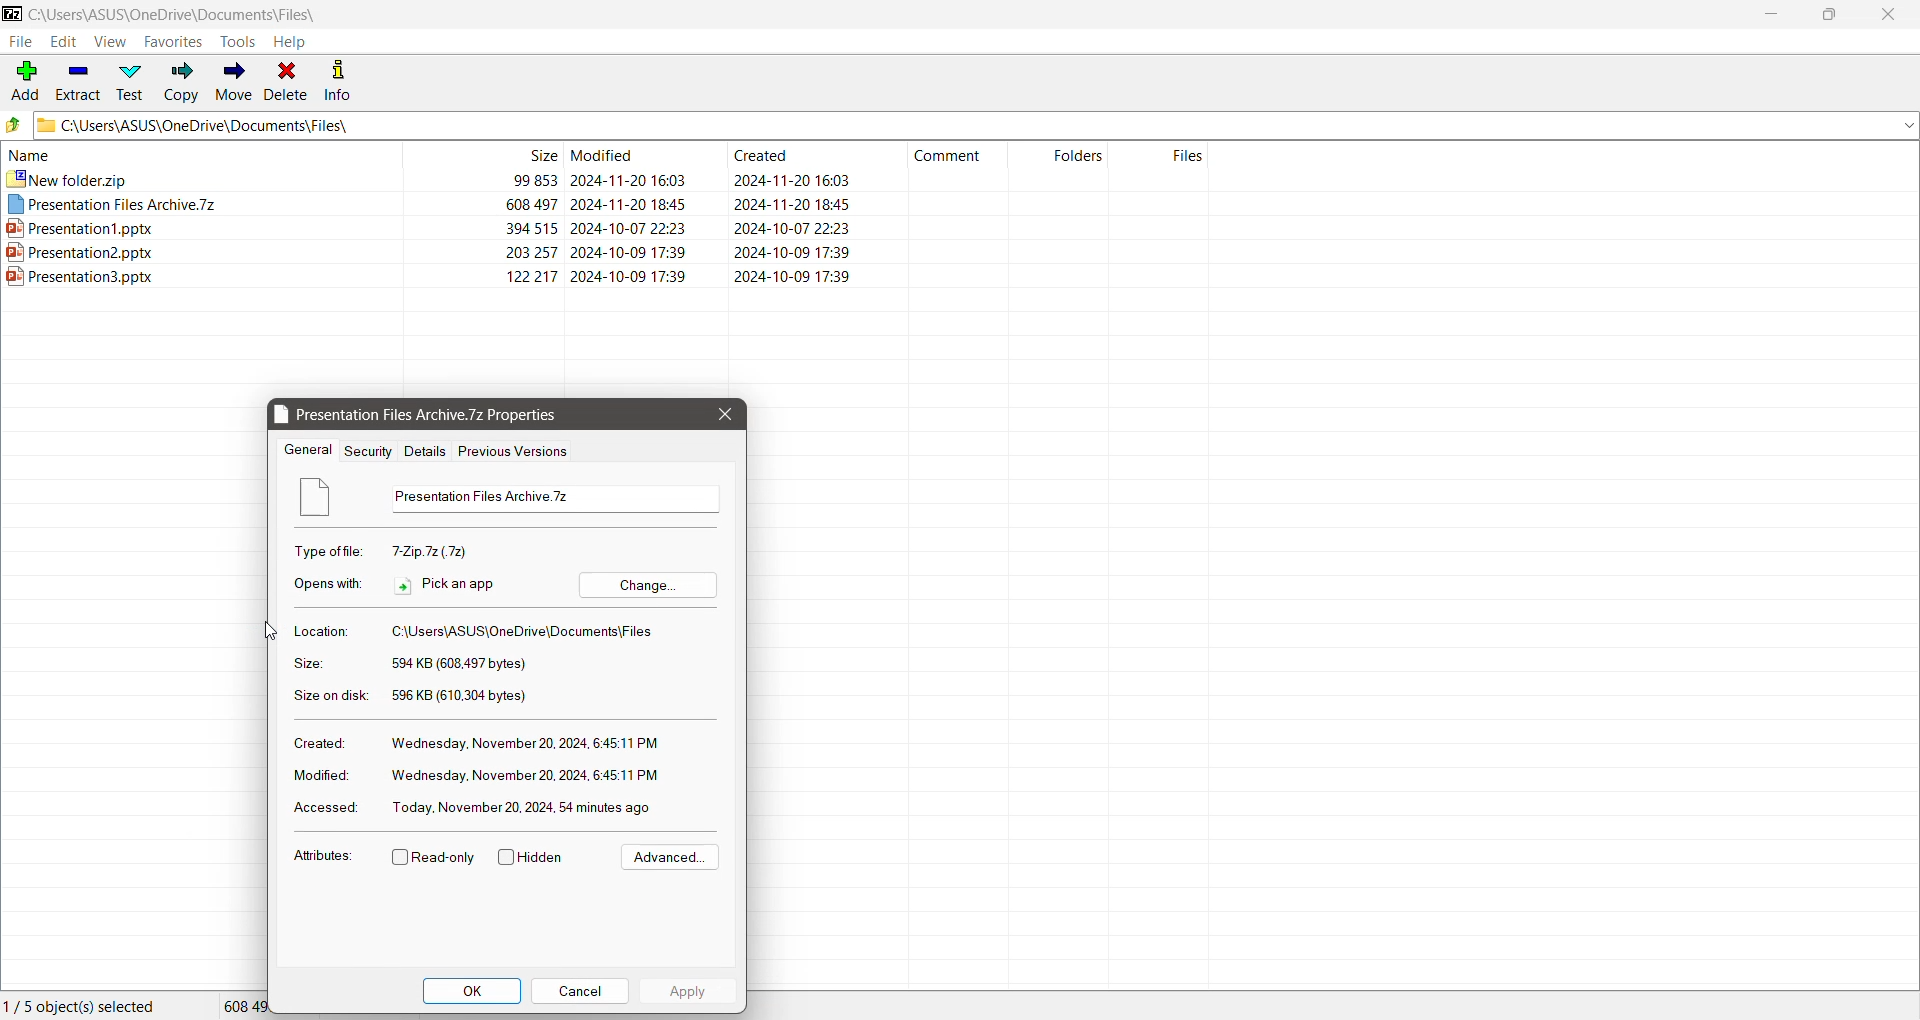 The width and height of the screenshot is (1920, 1020). I want to click on Help, so click(291, 42).